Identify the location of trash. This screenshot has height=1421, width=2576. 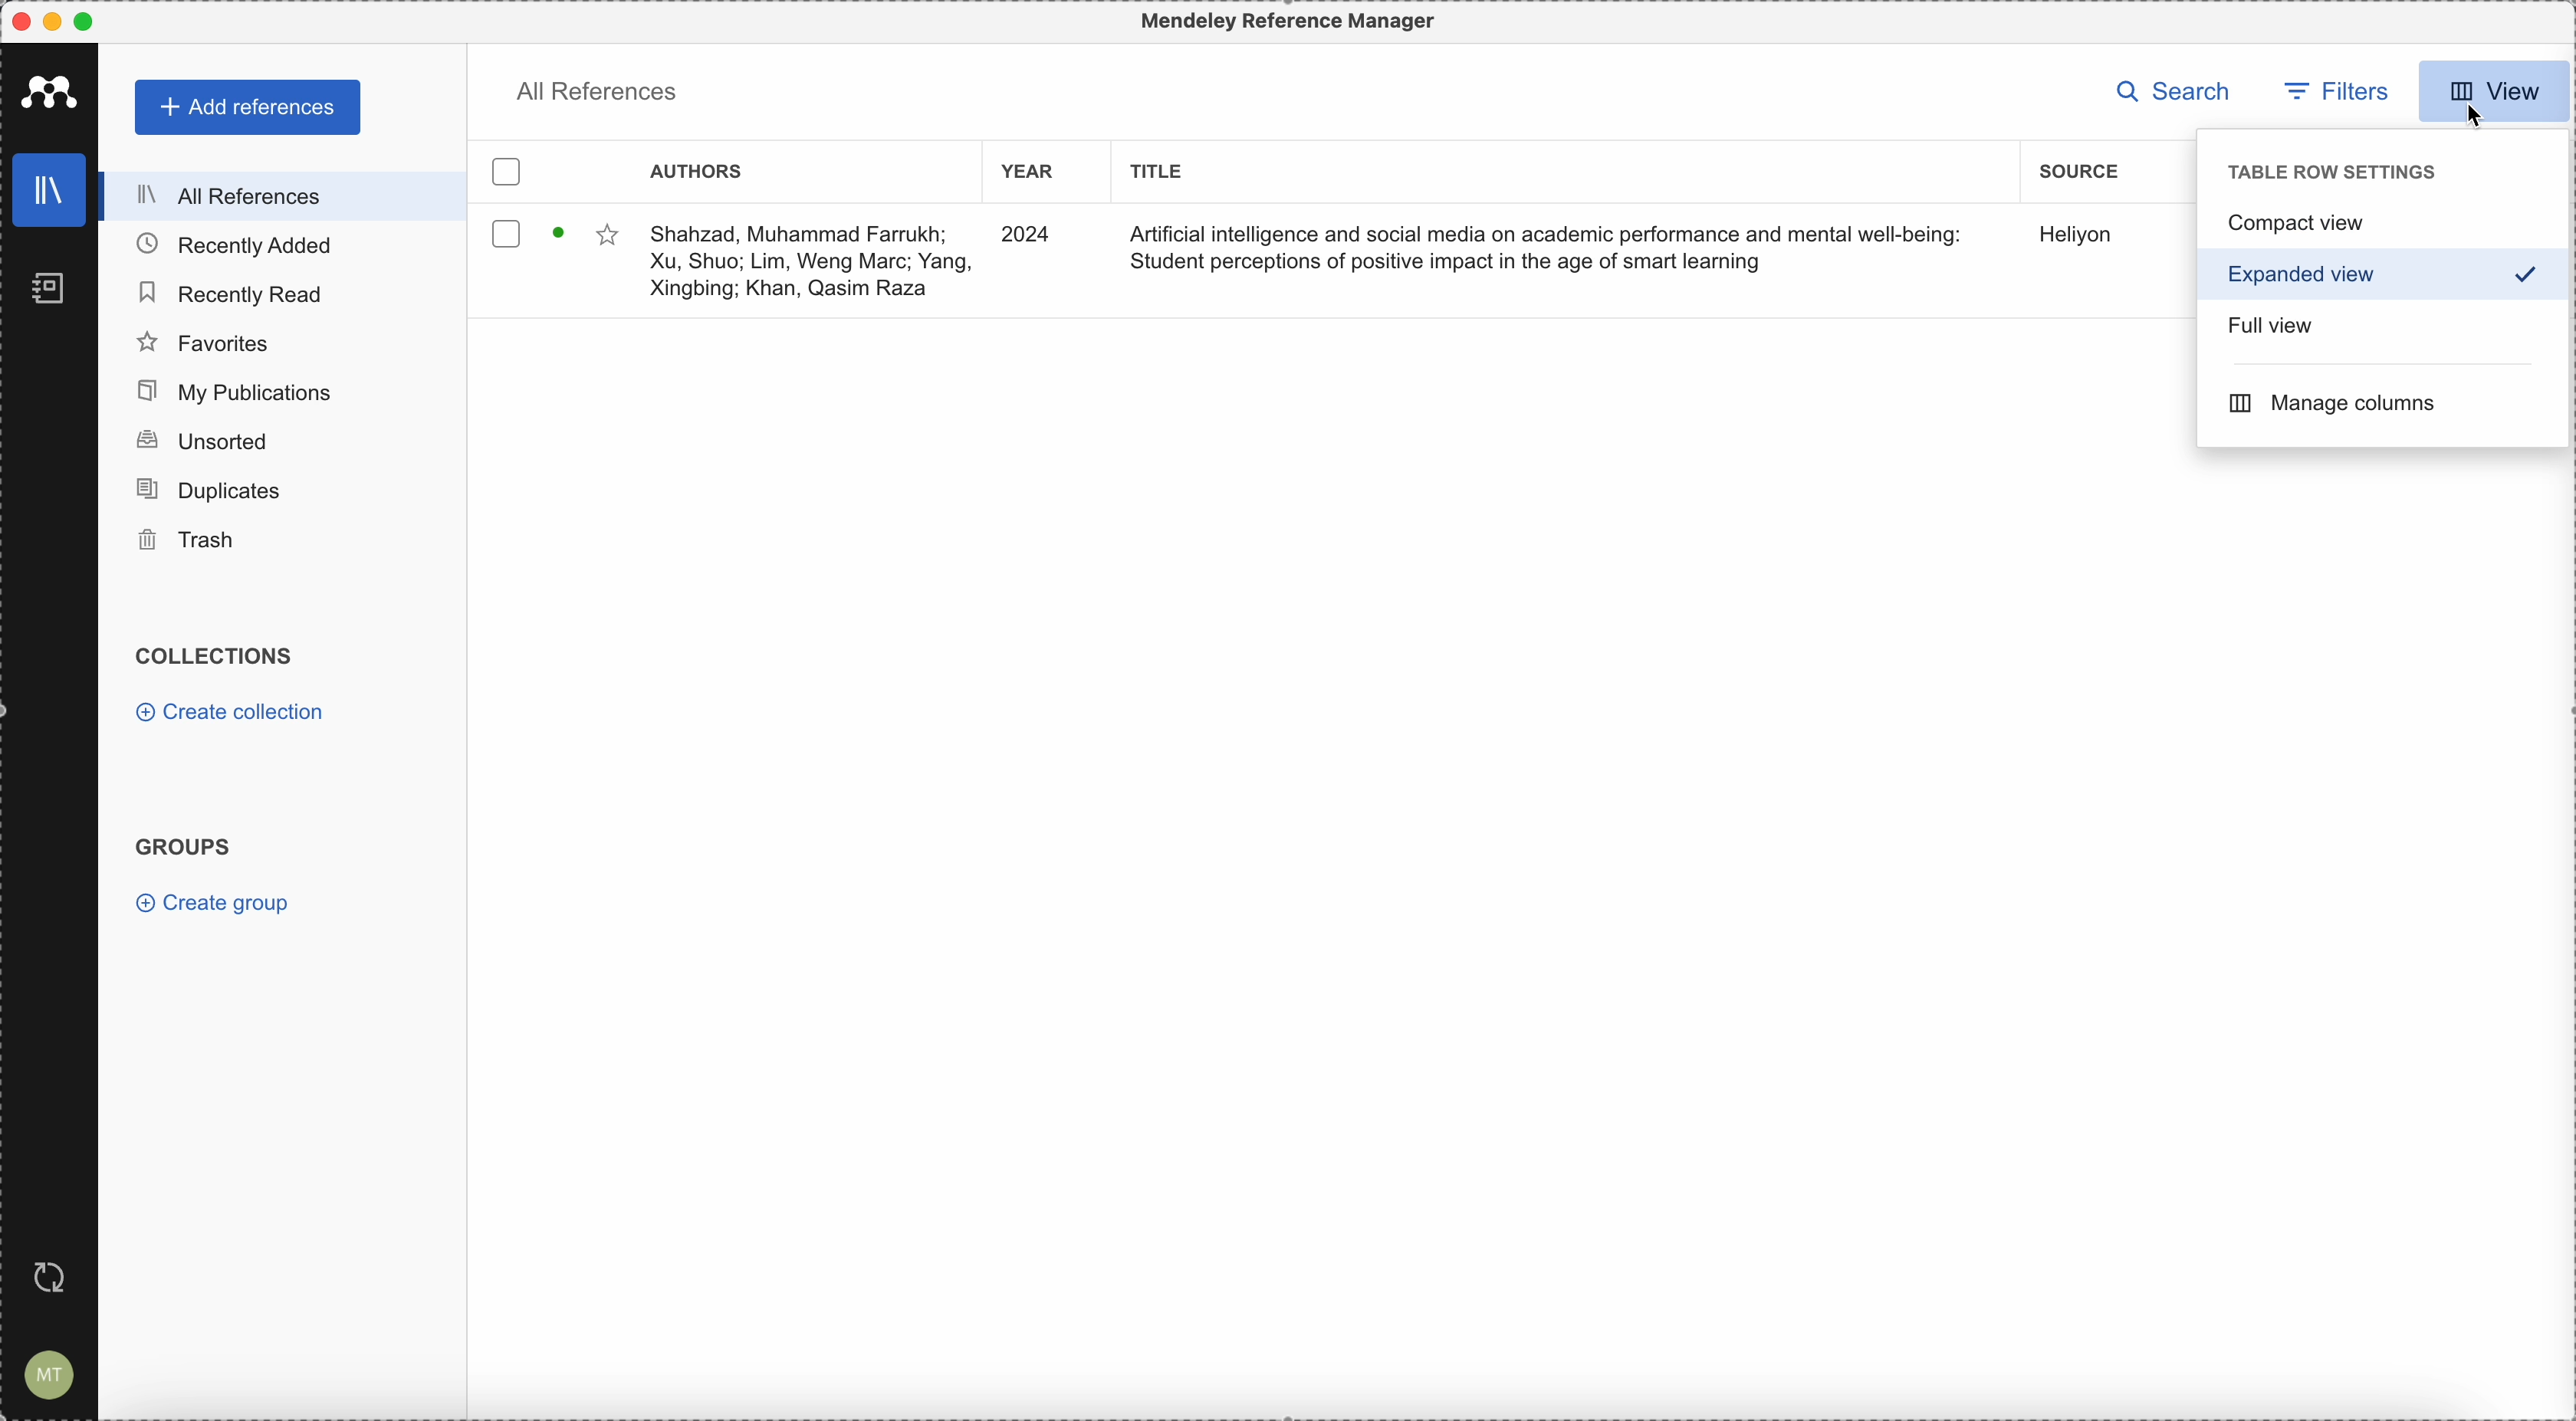
(184, 540).